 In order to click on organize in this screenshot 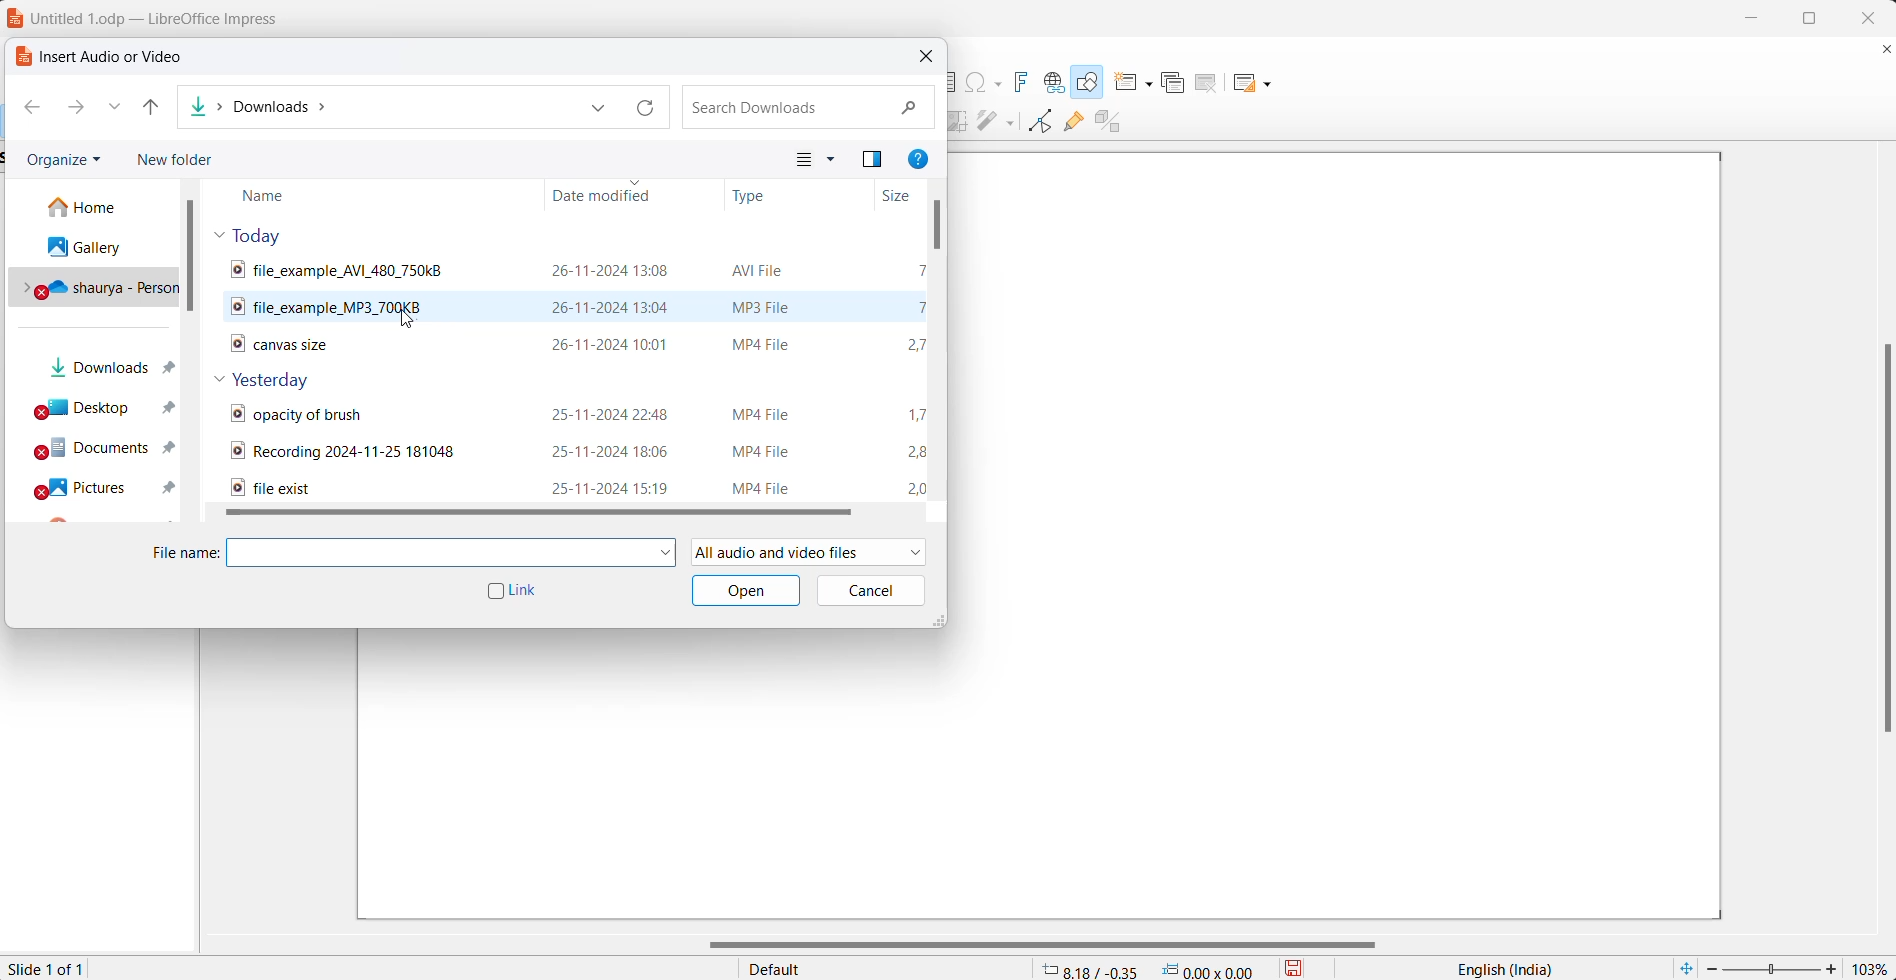, I will do `click(63, 160)`.